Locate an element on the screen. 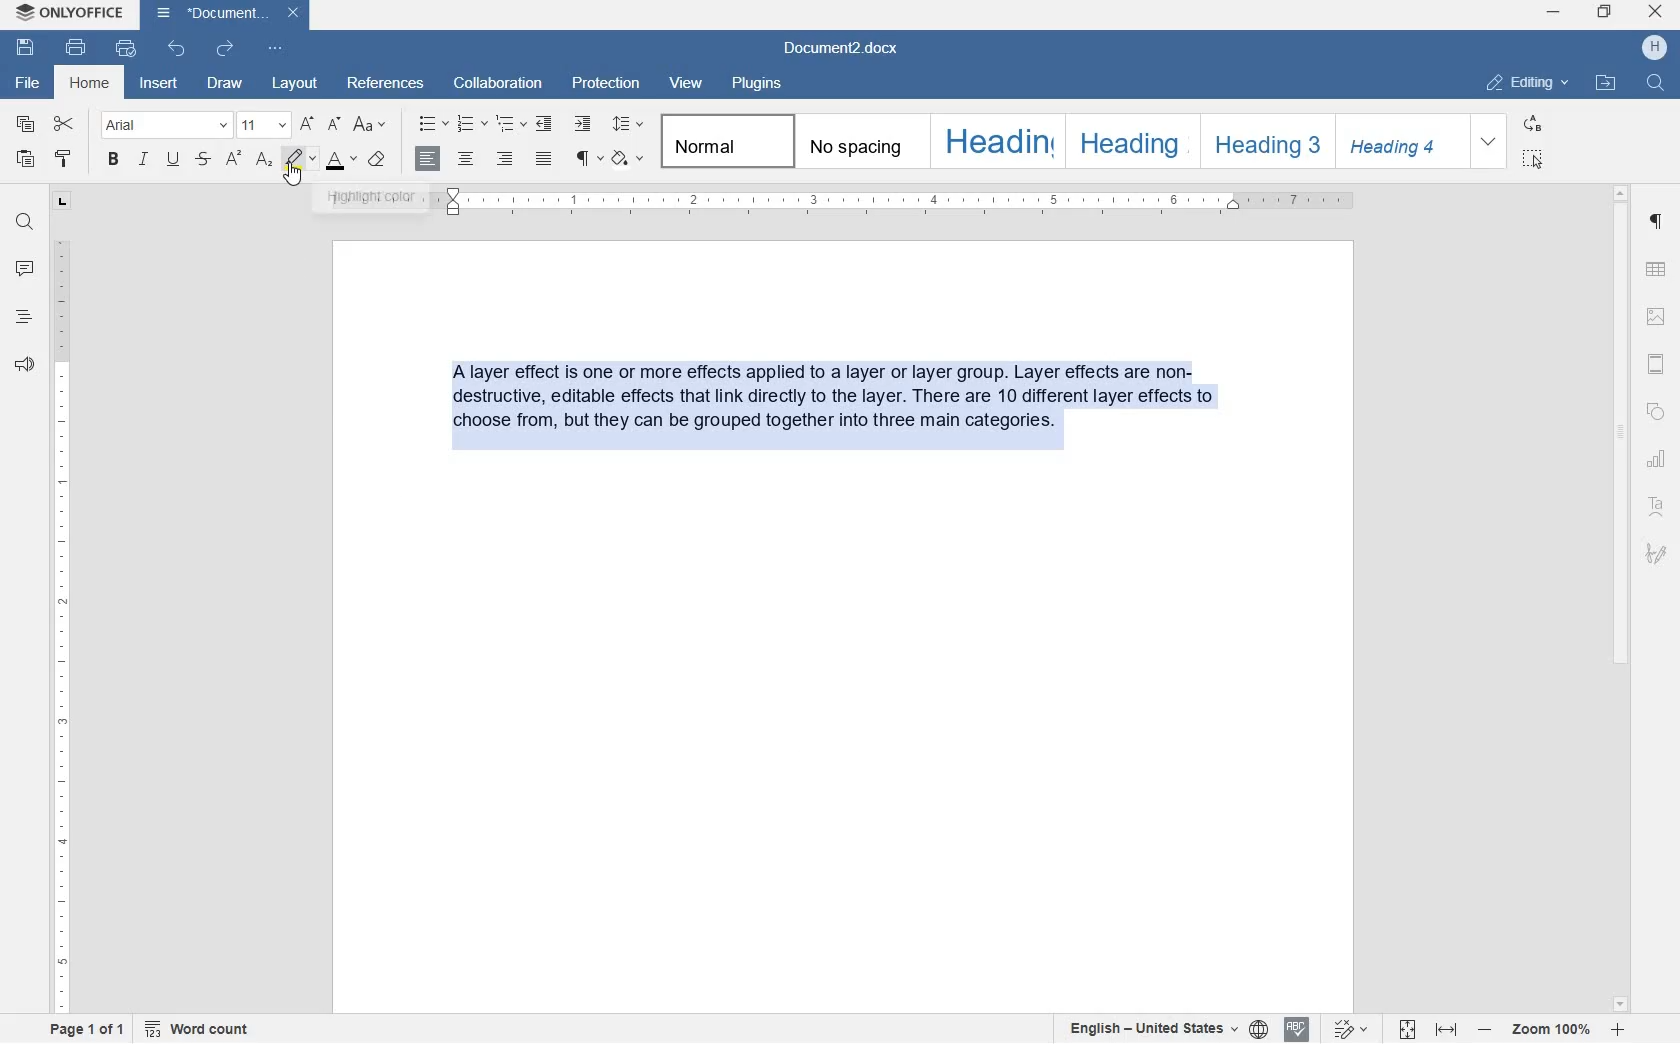  Document2.docx is located at coordinates (841, 51).